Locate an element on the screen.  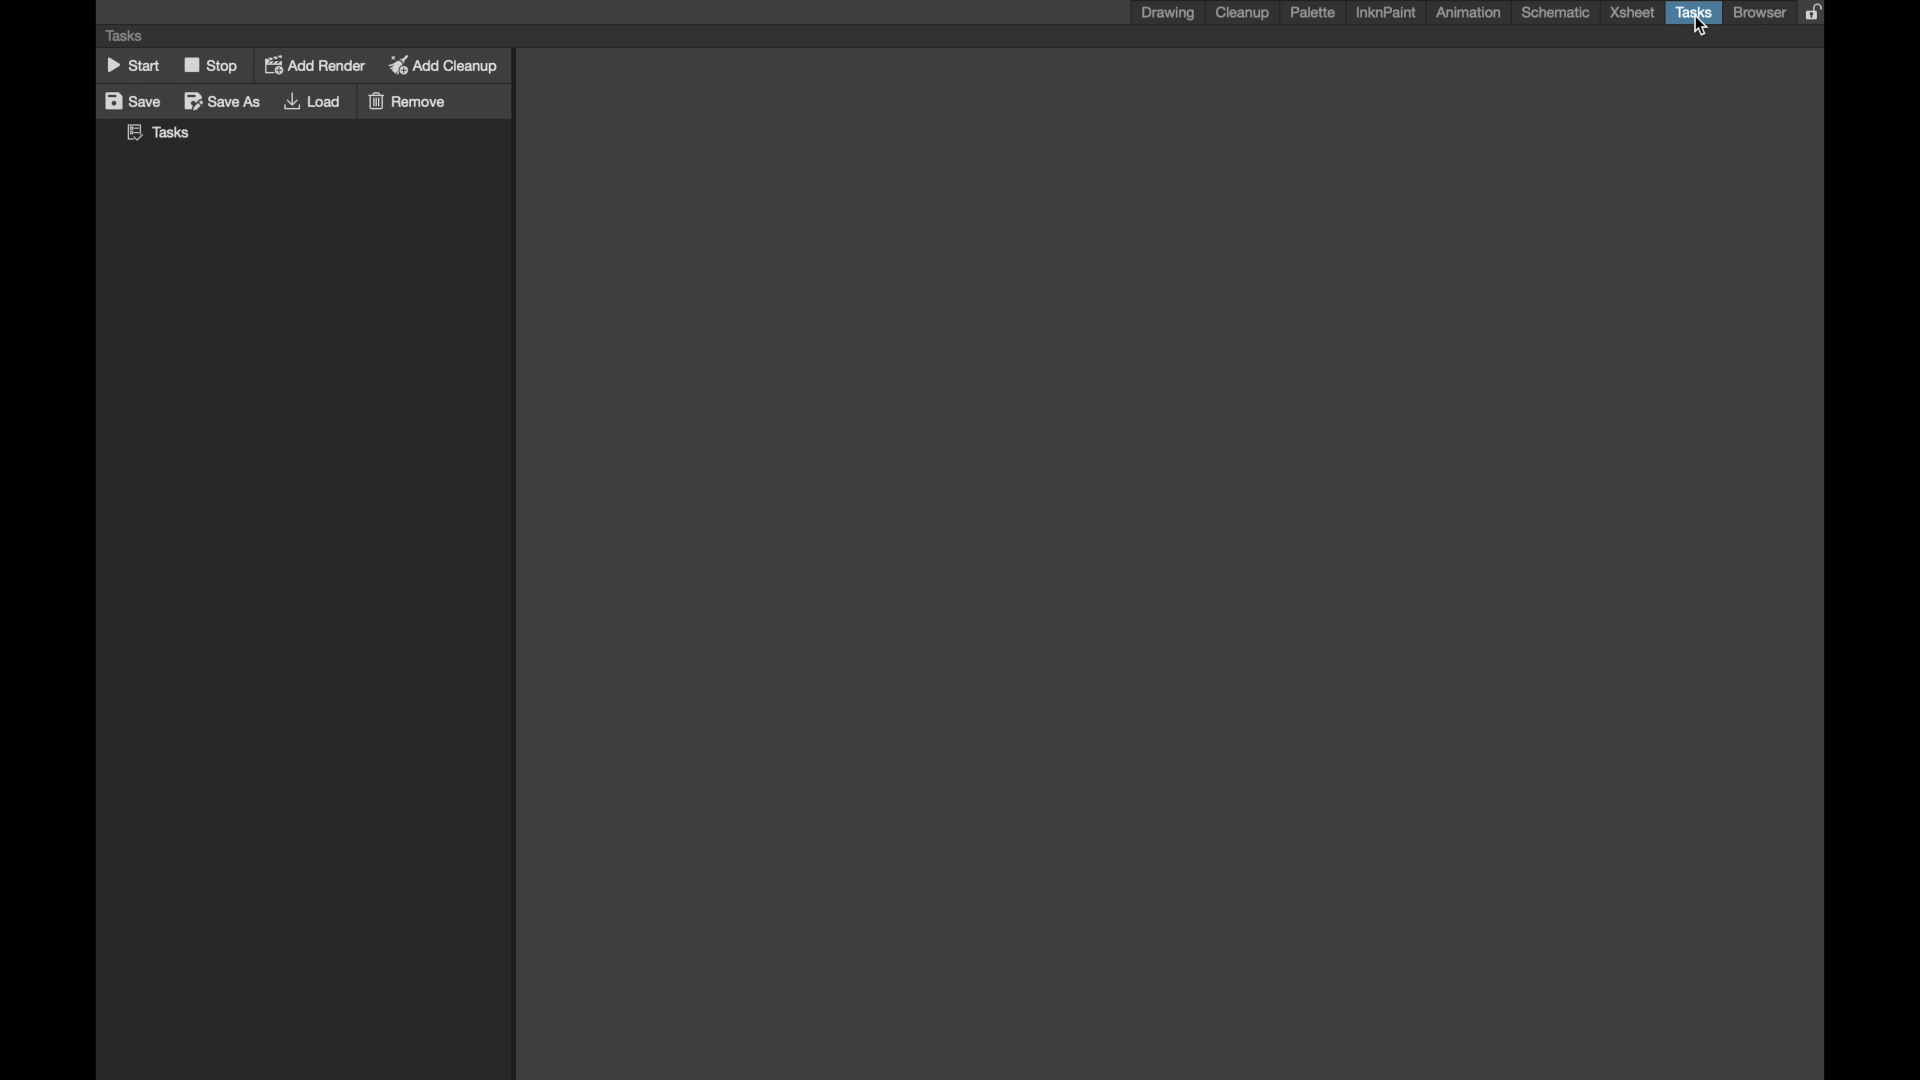
add clean up is located at coordinates (445, 65).